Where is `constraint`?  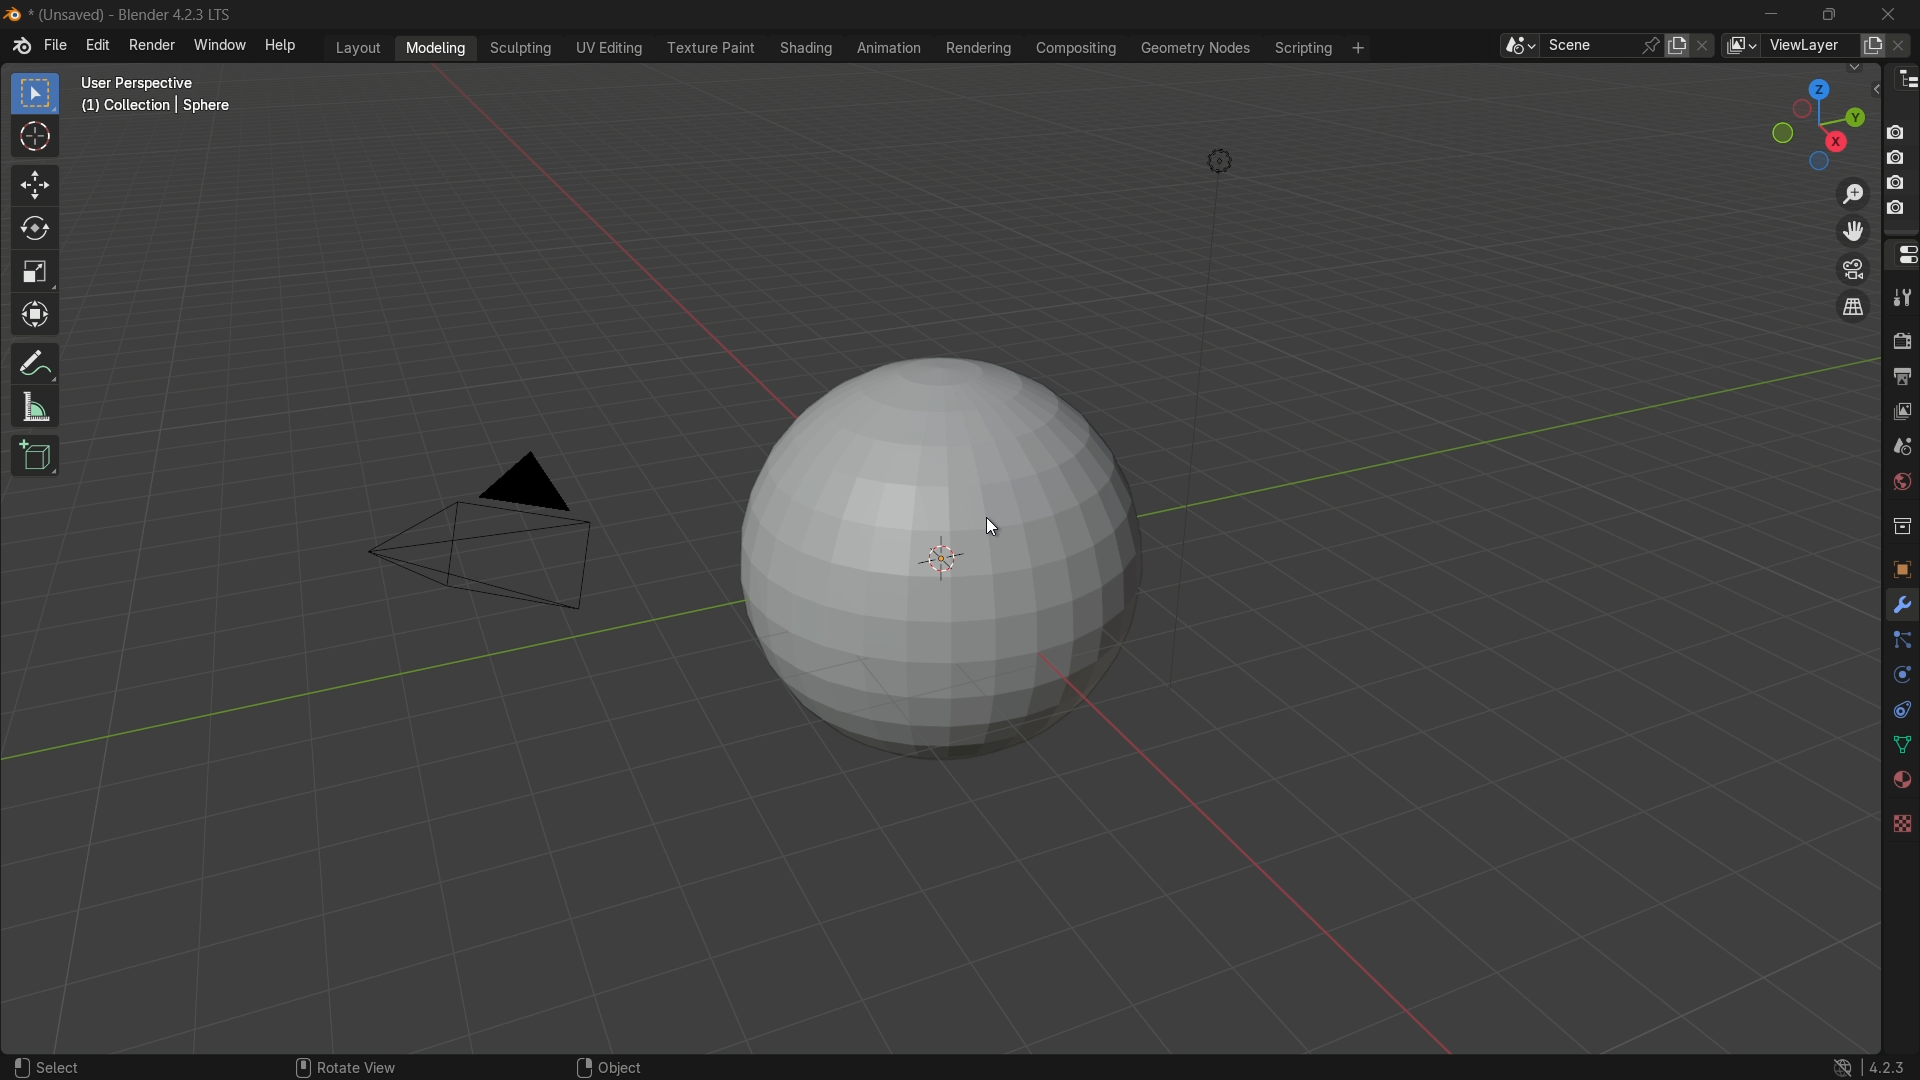
constraint is located at coordinates (1900, 709).